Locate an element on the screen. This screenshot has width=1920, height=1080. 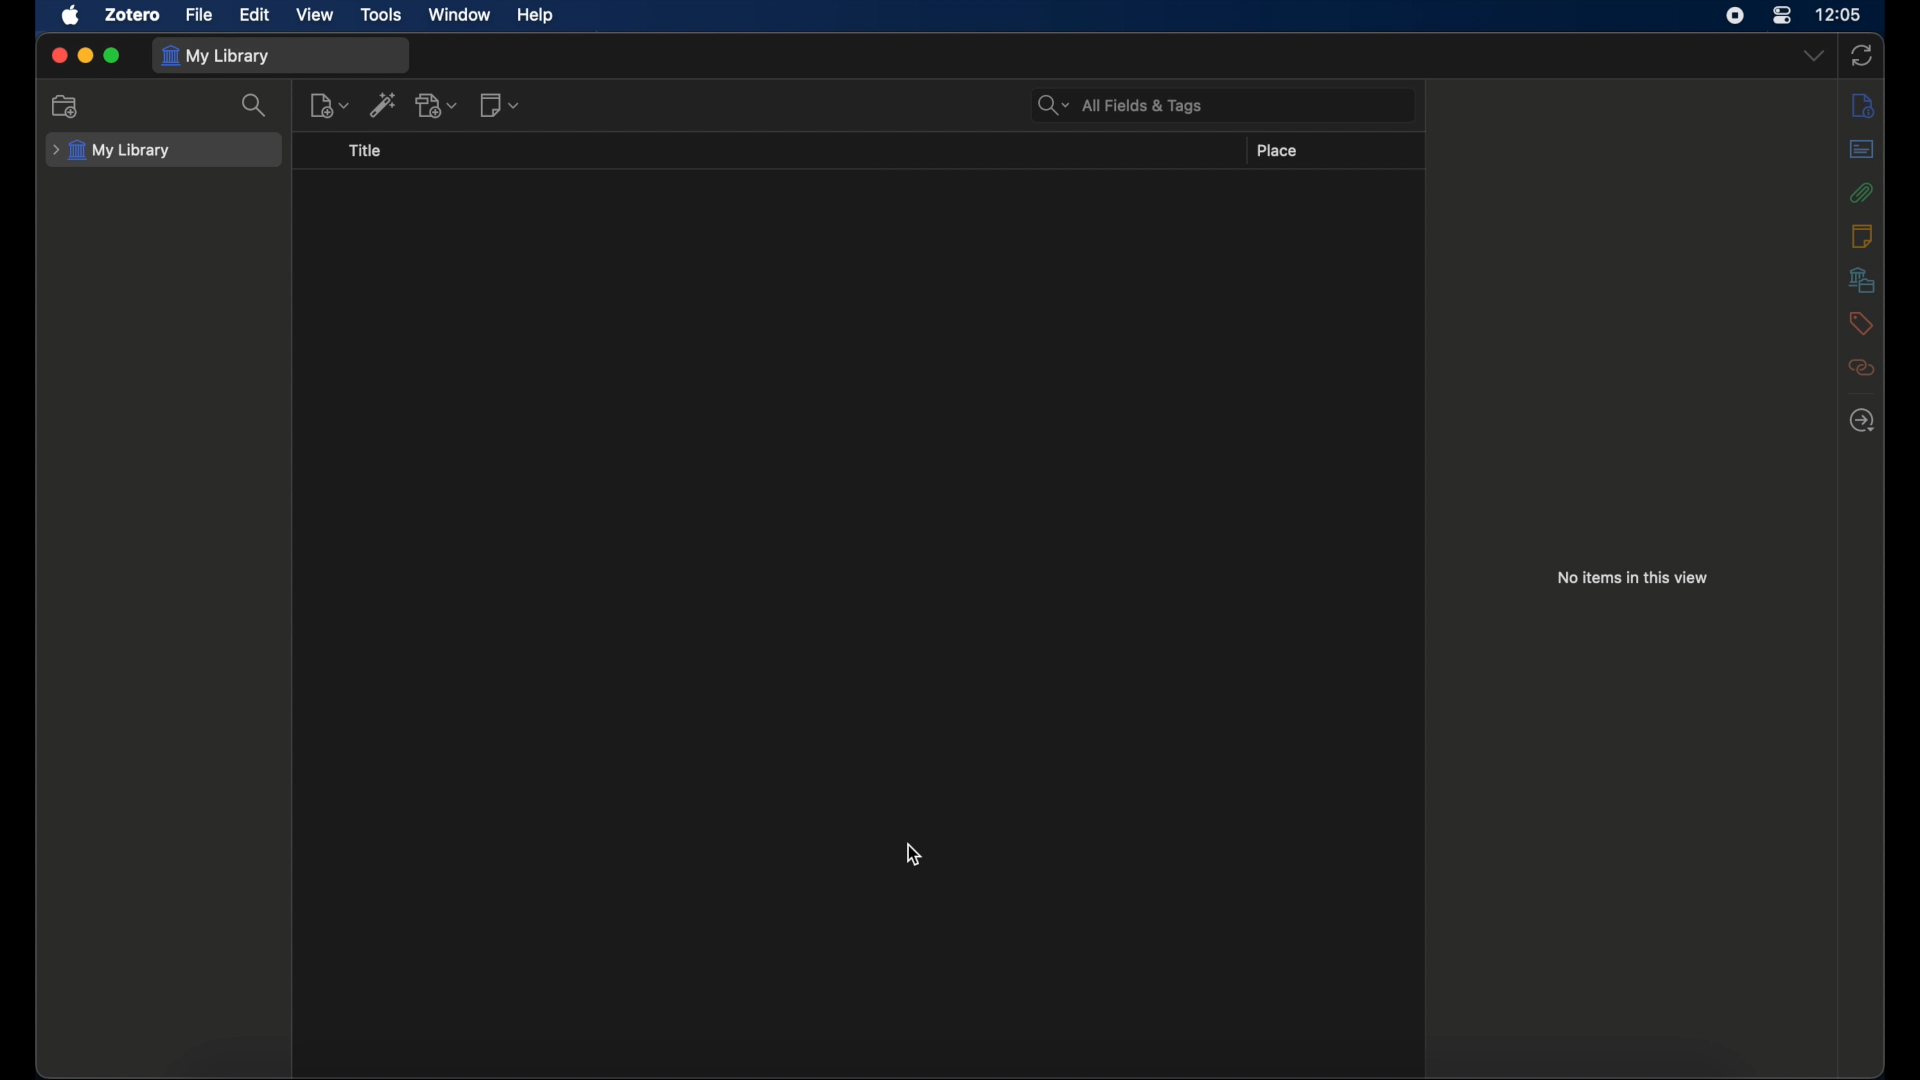
edit is located at coordinates (257, 16).